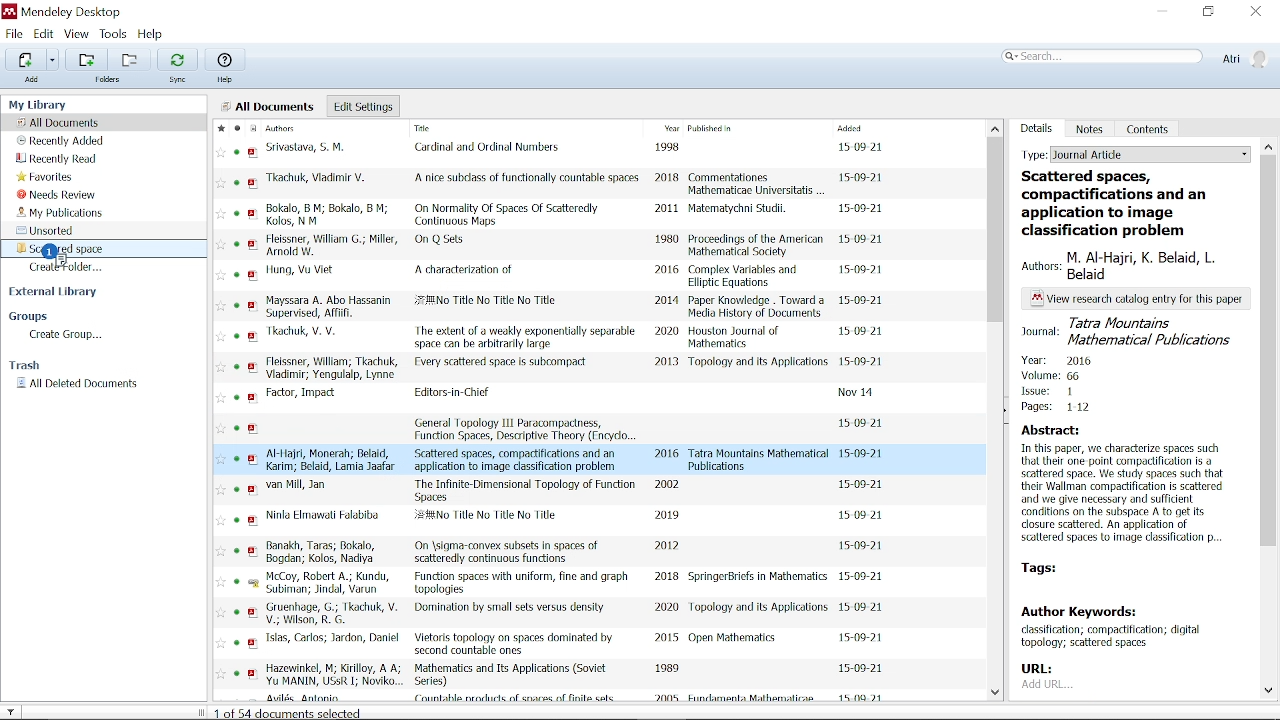 This screenshot has height=720, width=1280. I want to click on Edit settings, so click(363, 106).